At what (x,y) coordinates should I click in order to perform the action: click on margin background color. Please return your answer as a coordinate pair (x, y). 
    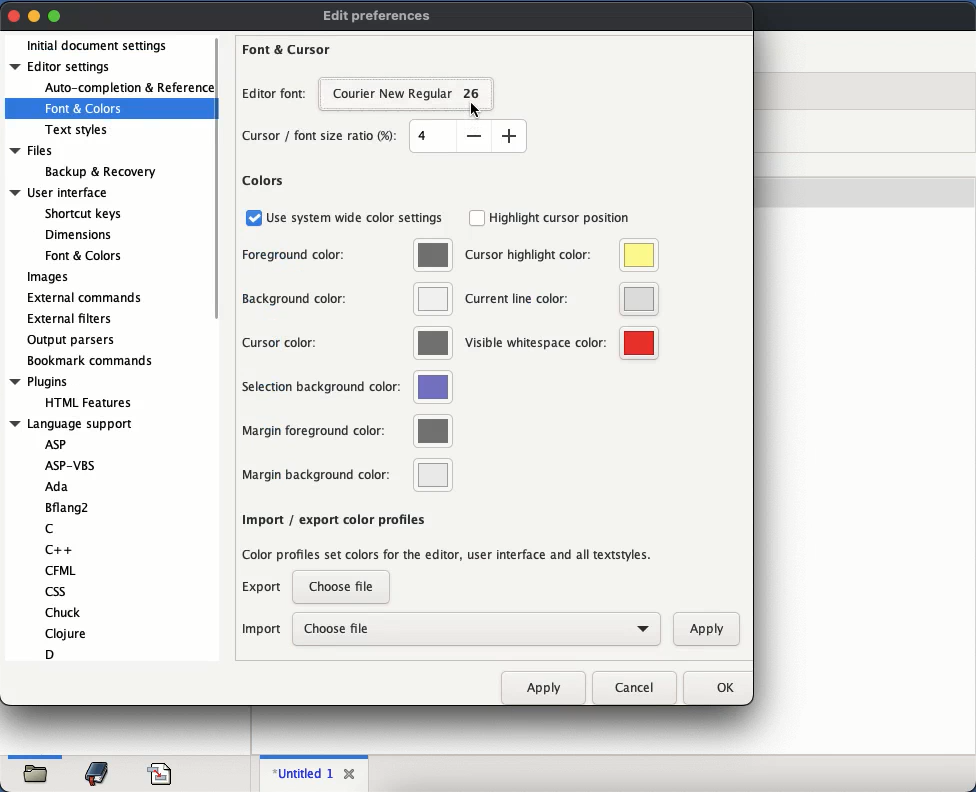
    Looking at the image, I should click on (323, 474).